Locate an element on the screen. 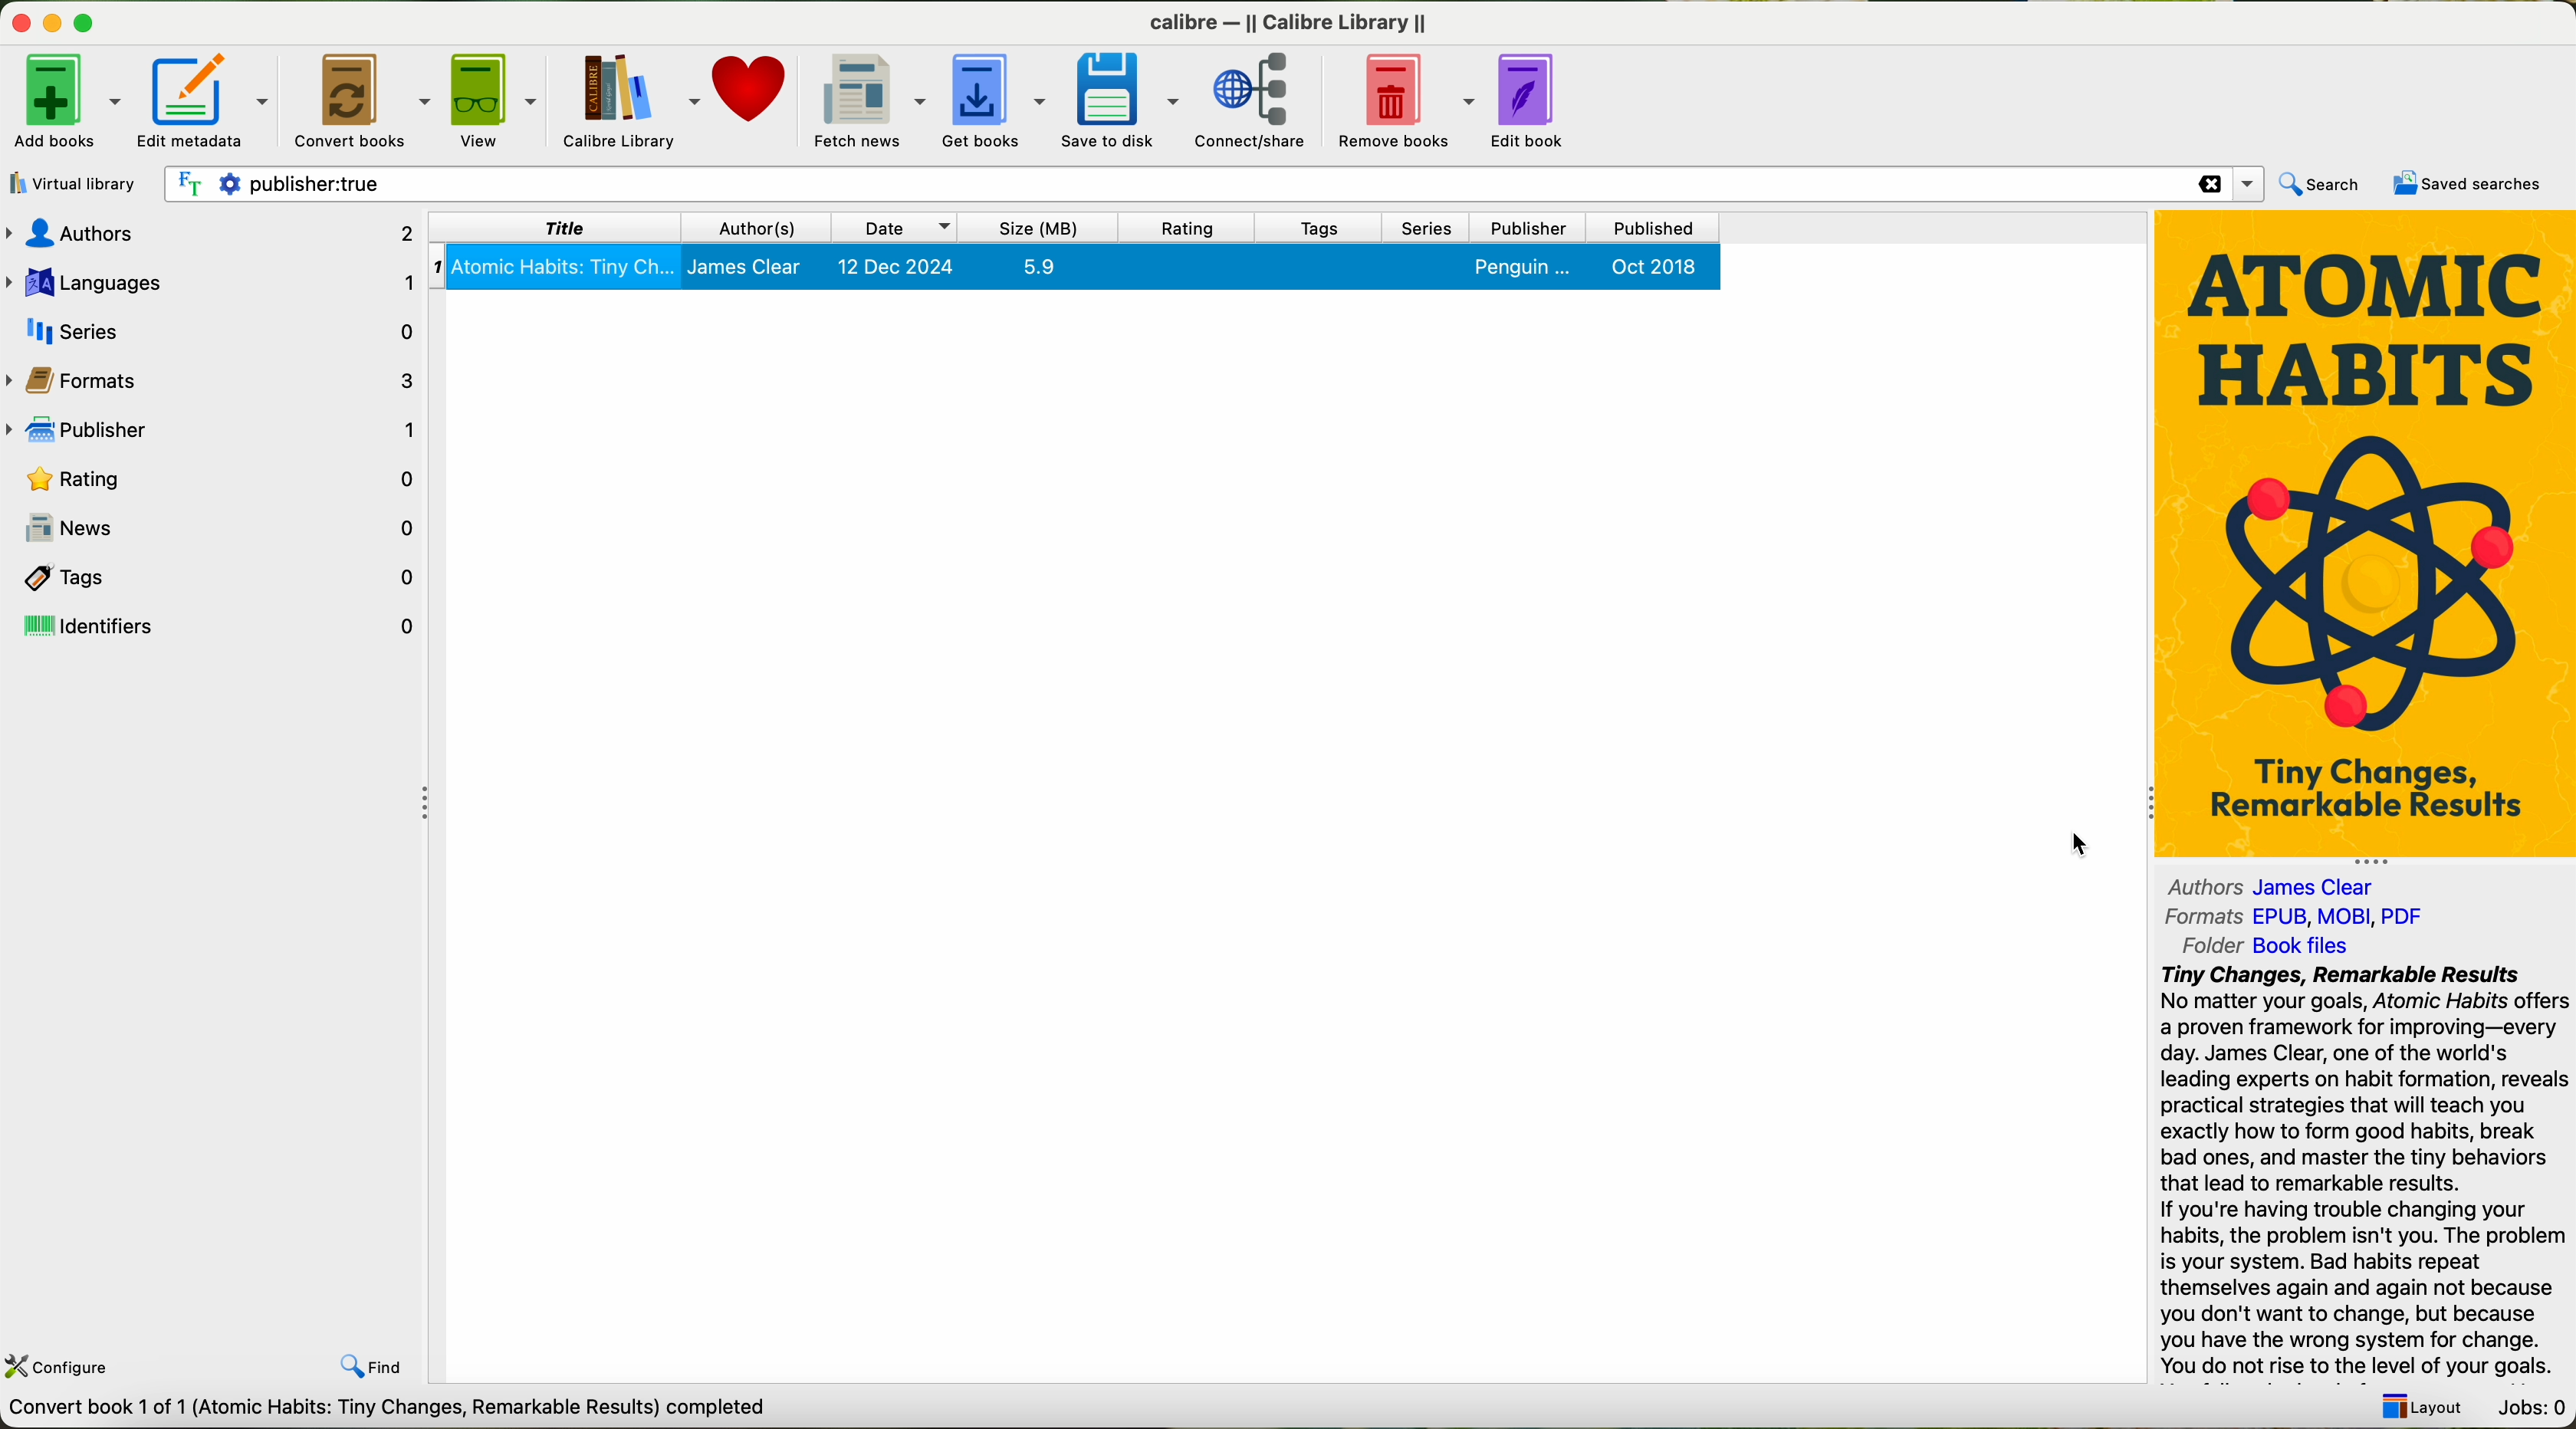 The height and width of the screenshot is (1429, 2576). configure is located at coordinates (60, 1367).